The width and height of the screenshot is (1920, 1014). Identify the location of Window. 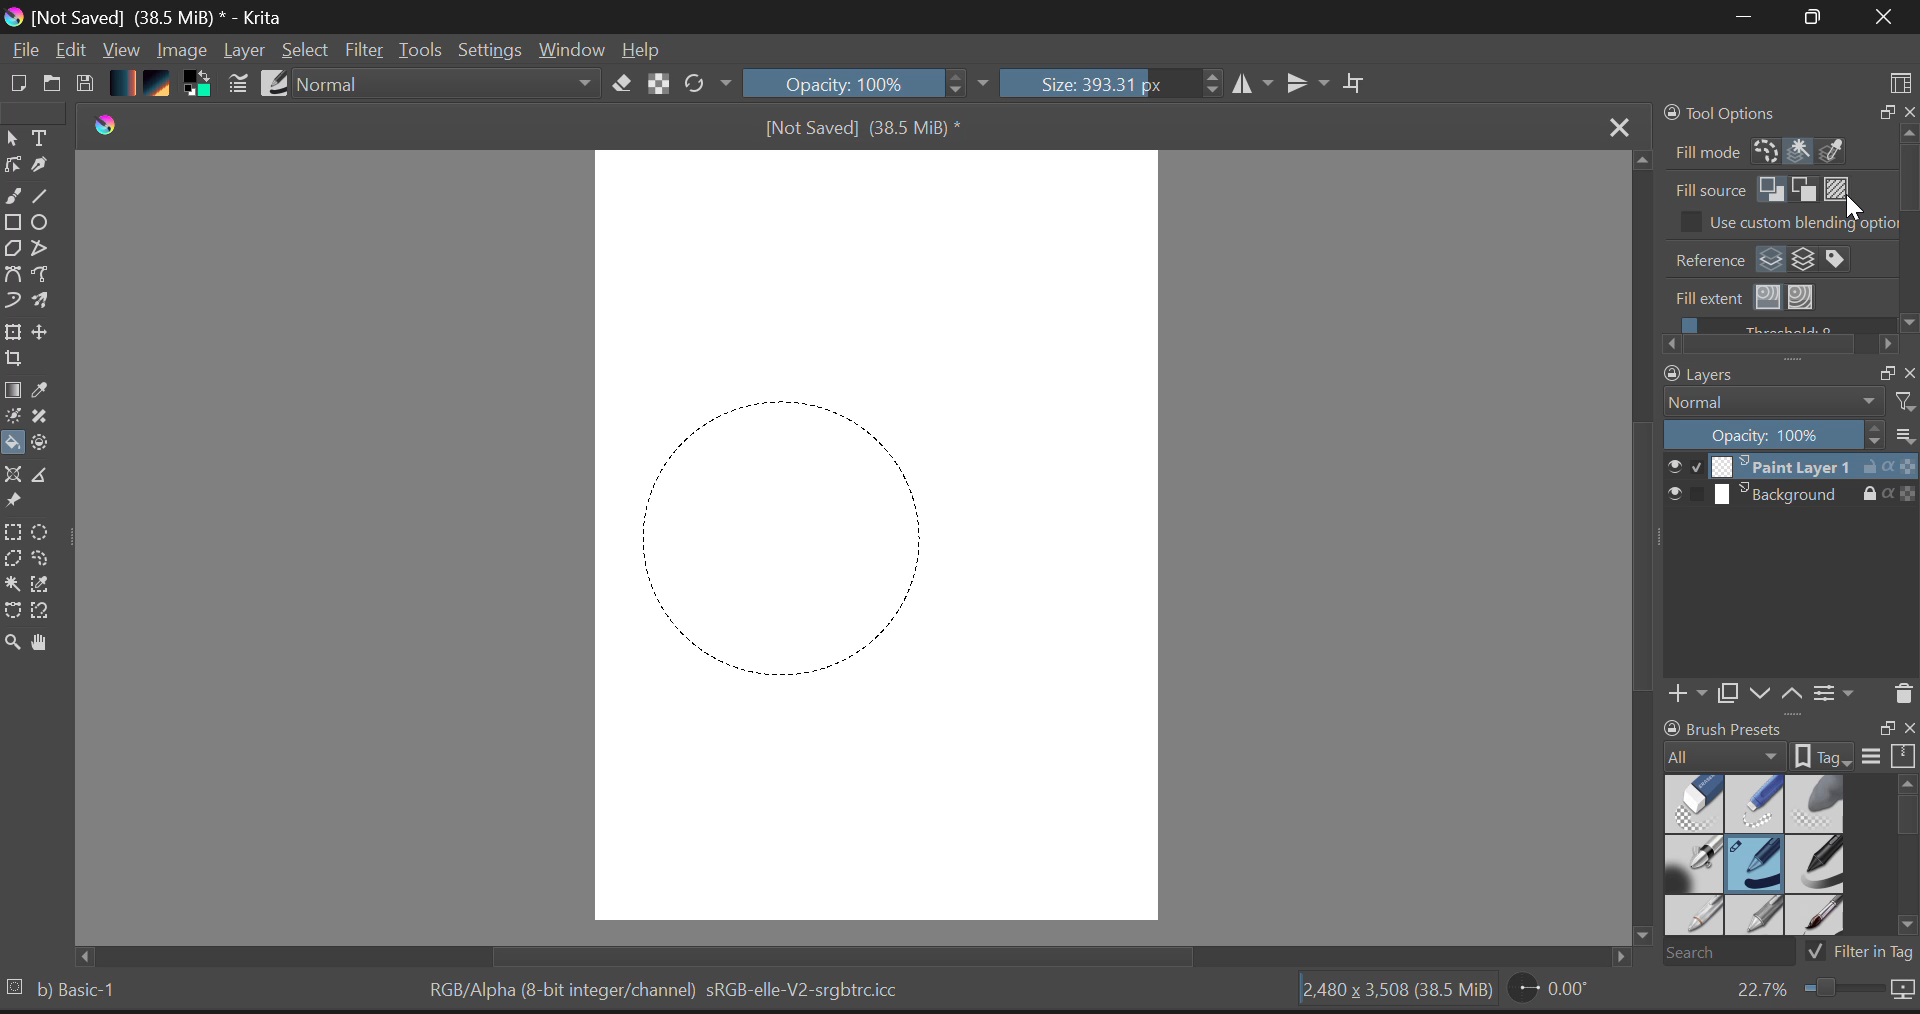
(570, 49).